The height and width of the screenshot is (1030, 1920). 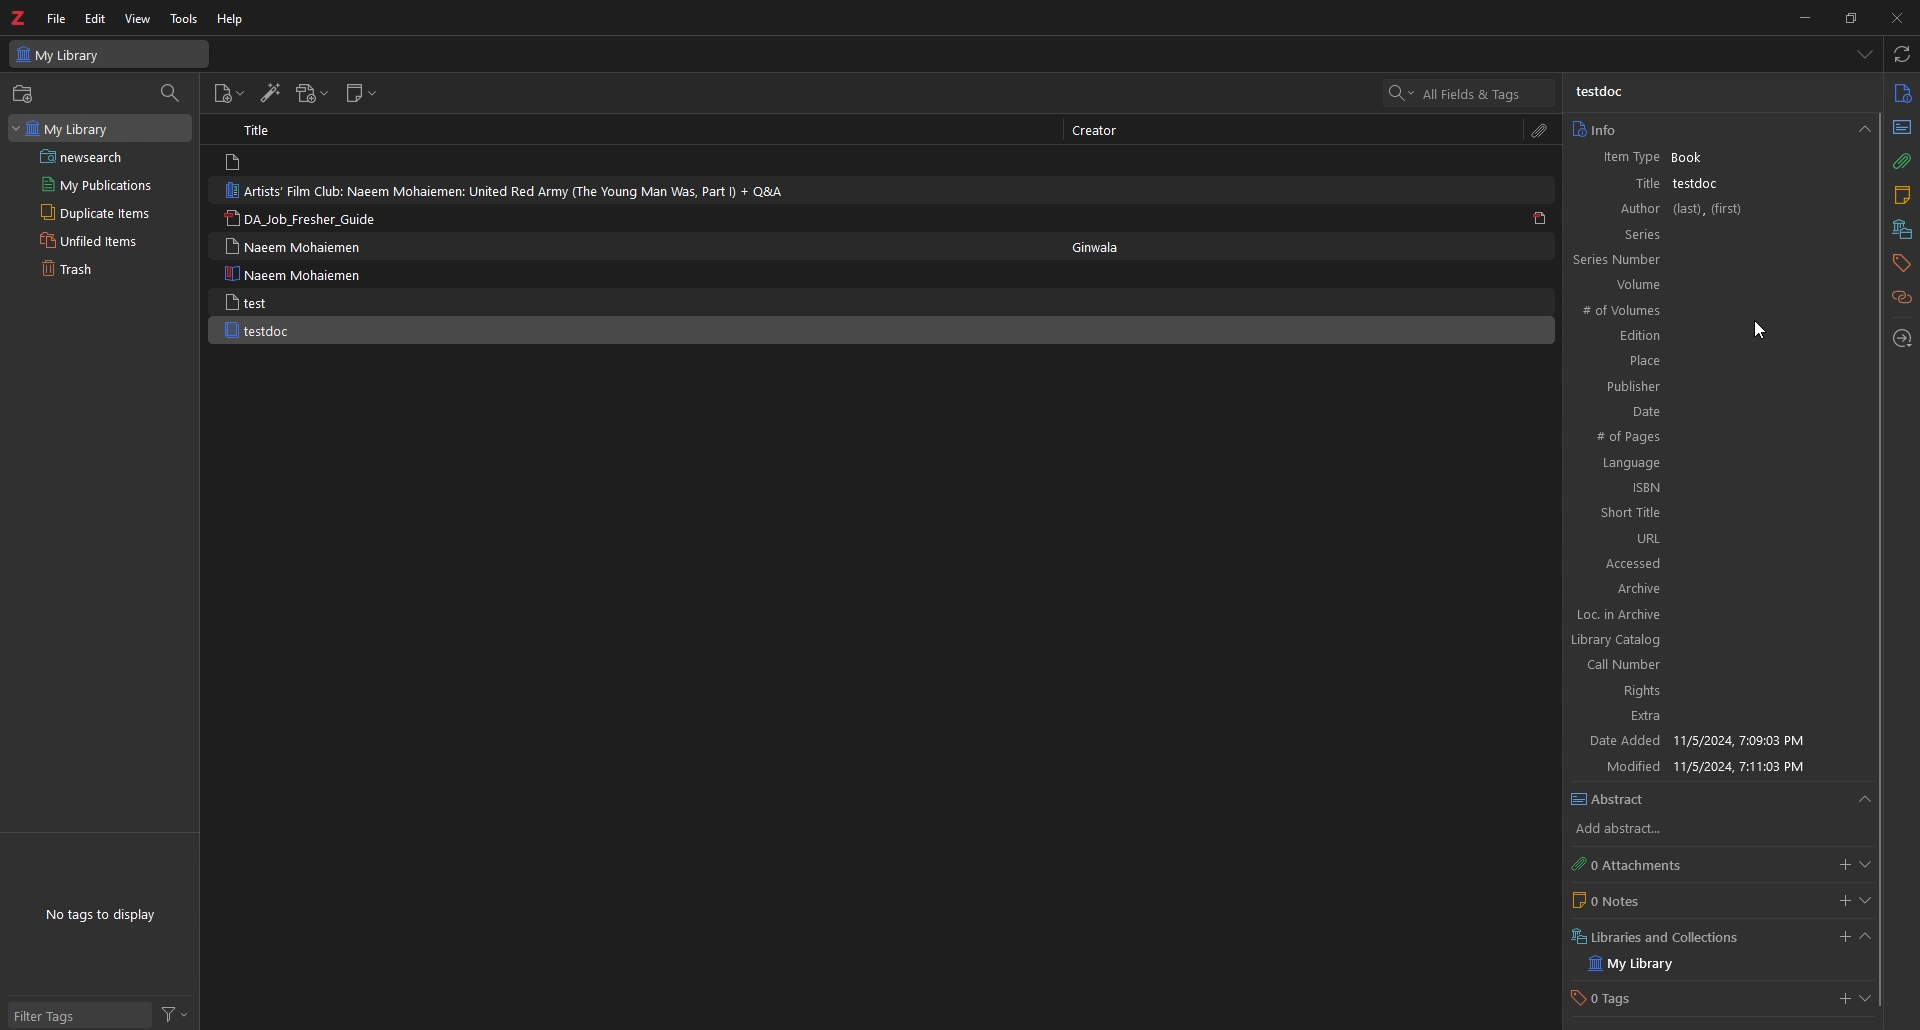 What do you see at coordinates (110, 54) in the screenshot?
I see `My Library` at bounding box center [110, 54].